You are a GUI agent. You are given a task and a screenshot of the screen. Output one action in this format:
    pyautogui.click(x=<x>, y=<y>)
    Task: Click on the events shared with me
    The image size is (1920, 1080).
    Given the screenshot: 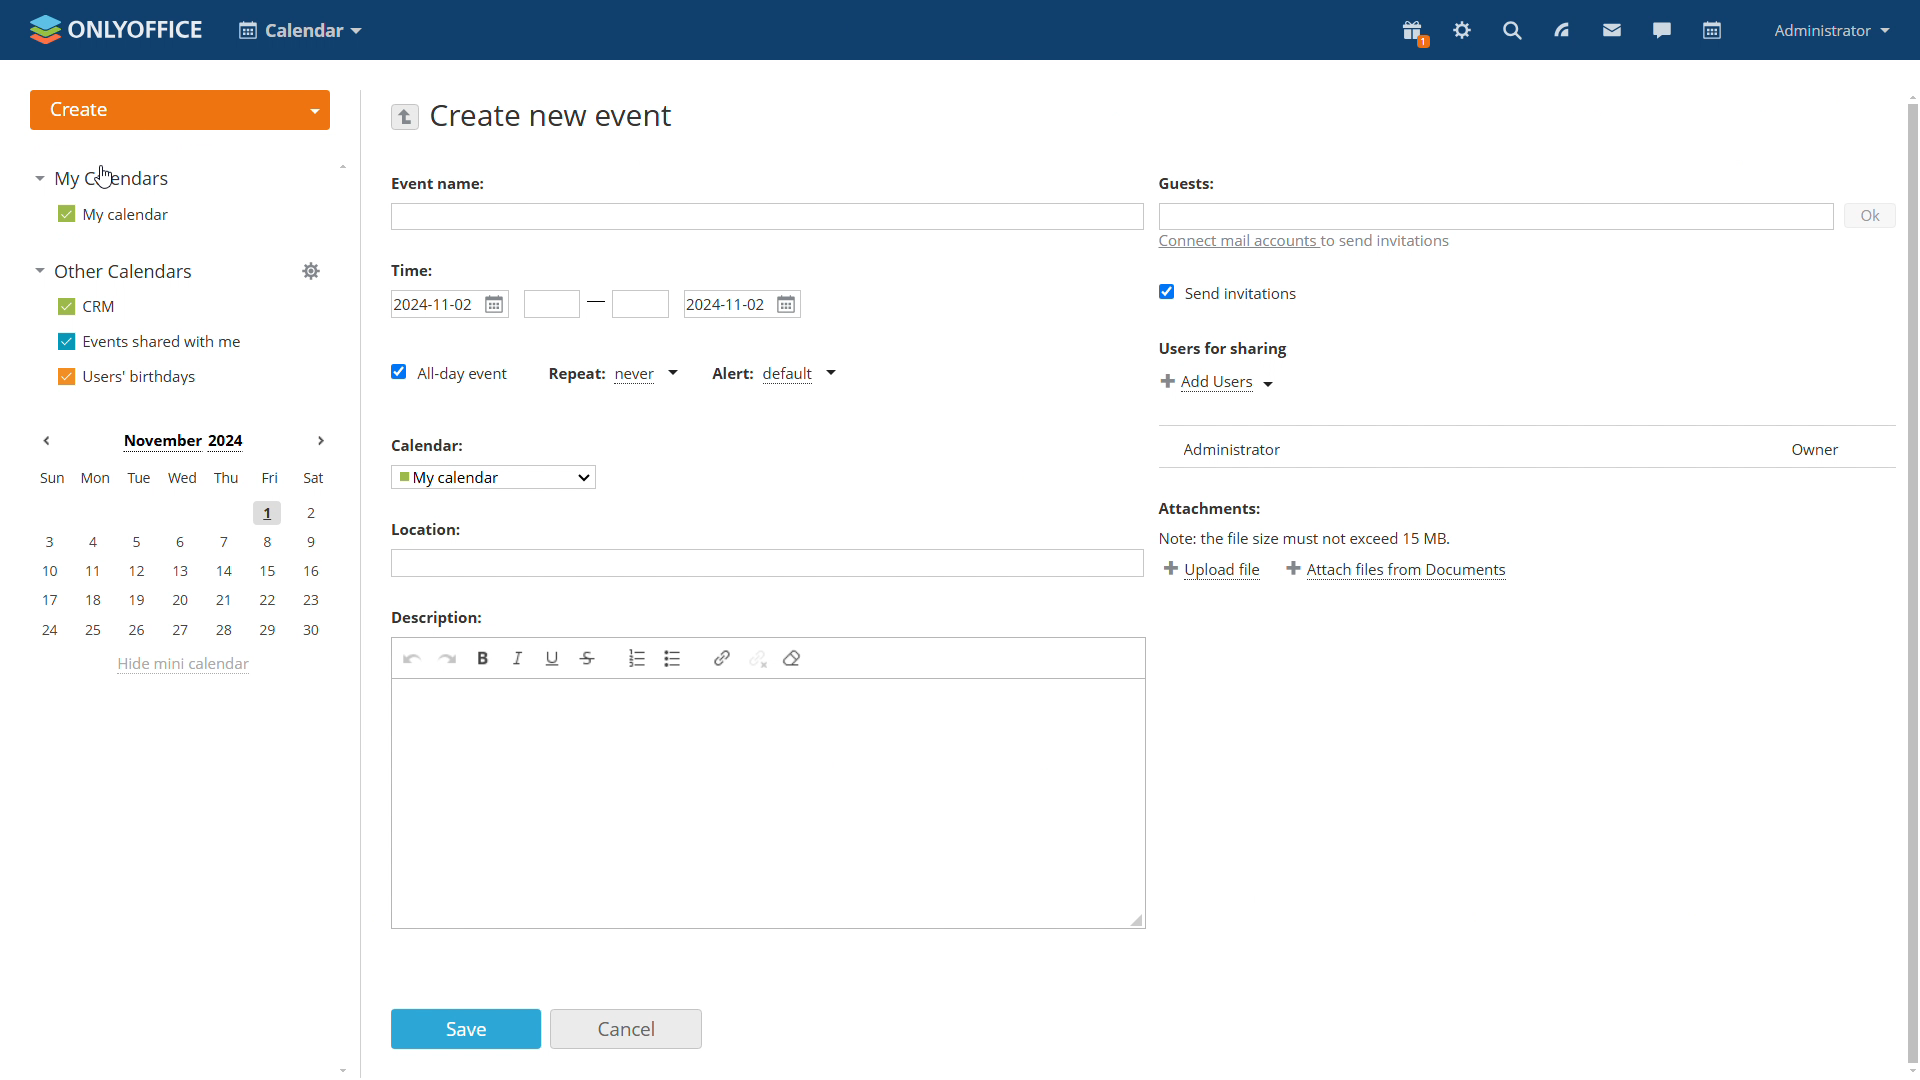 What is the action you would take?
    pyautogui.click(x=149, y=342)
    